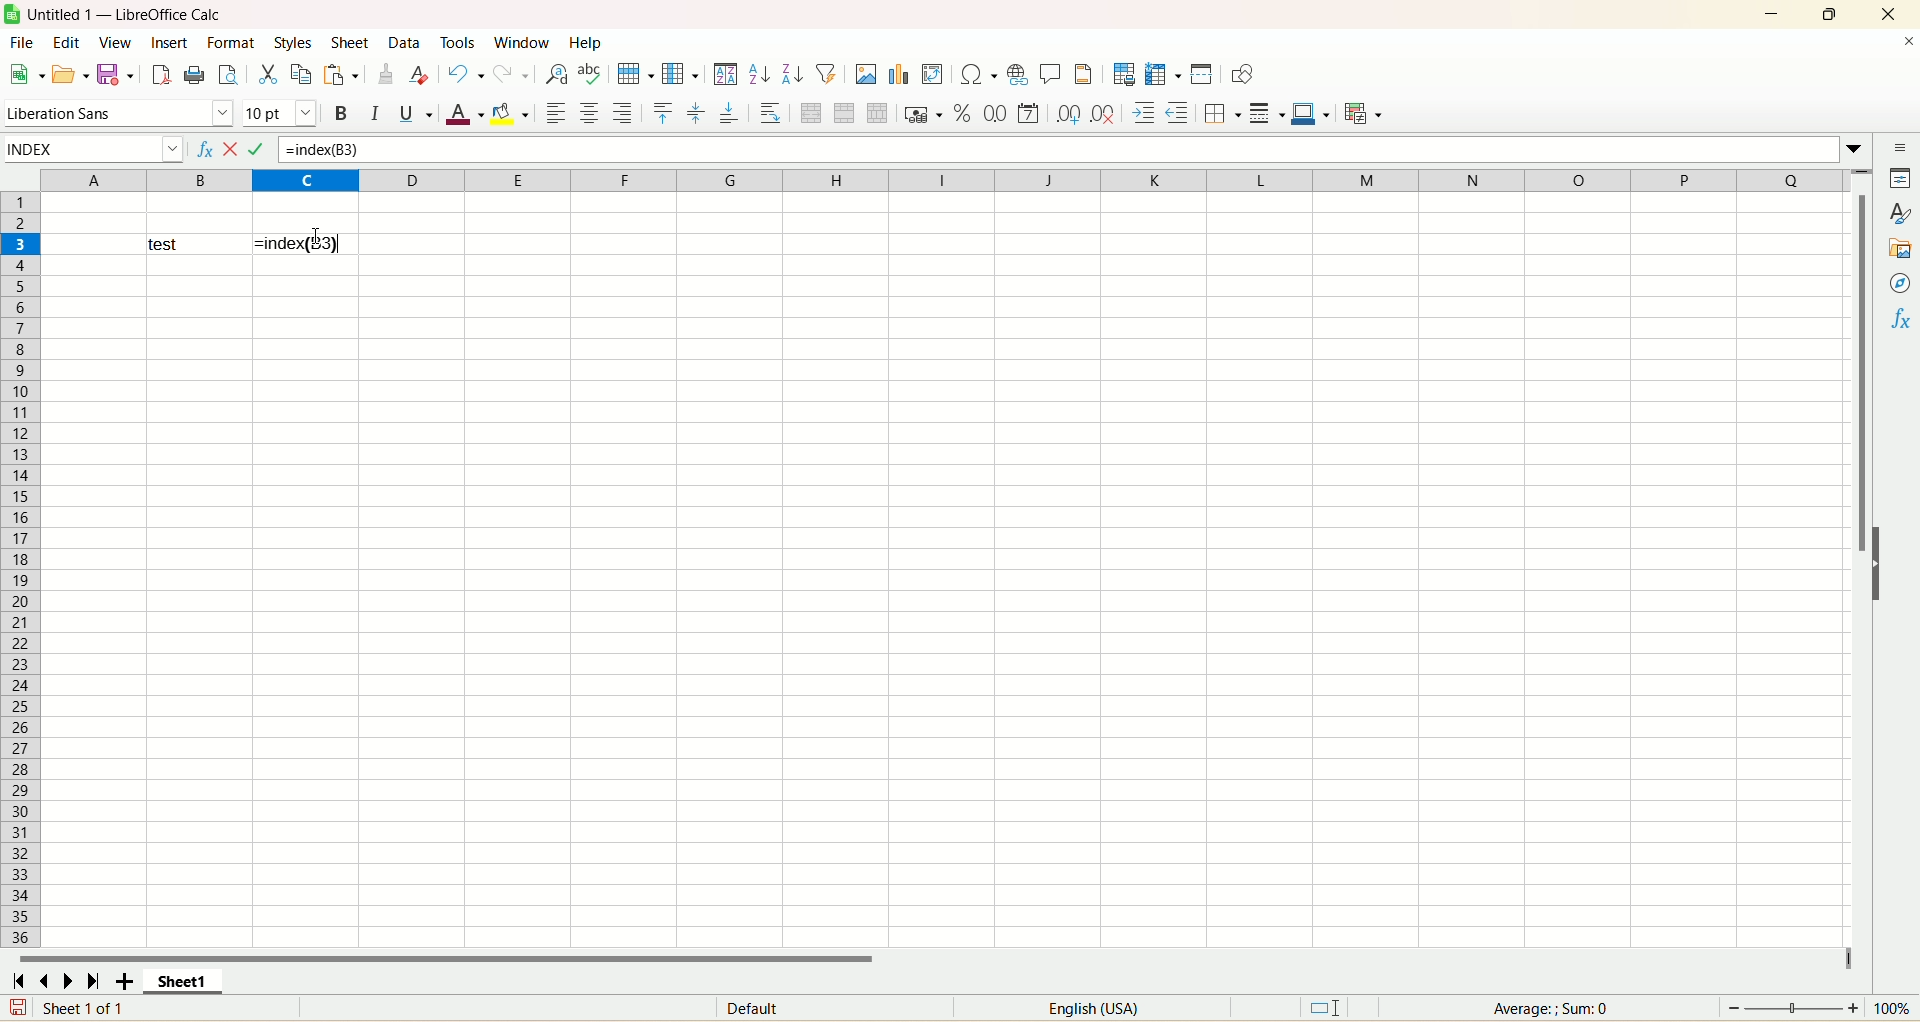 This screenshot has width=1920, height=1022. What do you see at coordinates (586, 42) in the screenshot?
I see `help` at bounding box center [586, 42].